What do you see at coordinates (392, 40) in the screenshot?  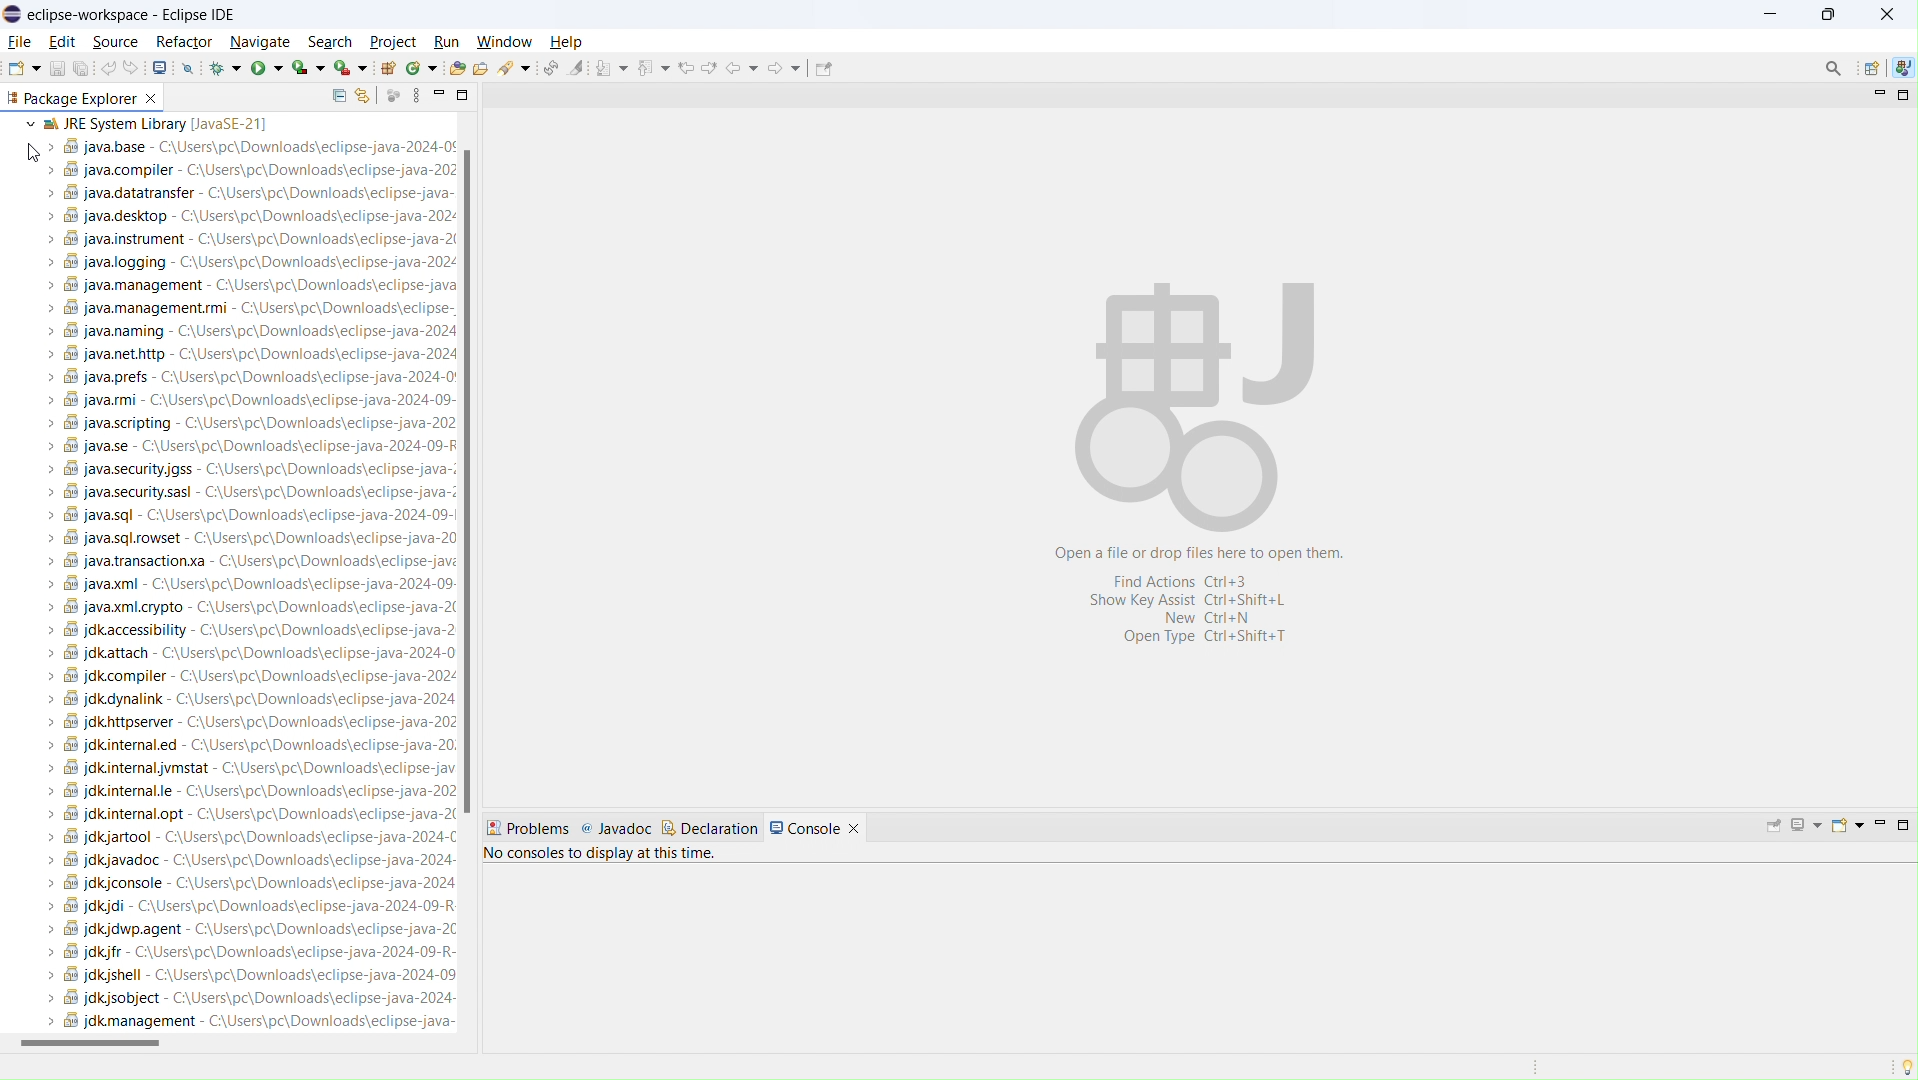 I see `project` at bounding box center [392, 40].